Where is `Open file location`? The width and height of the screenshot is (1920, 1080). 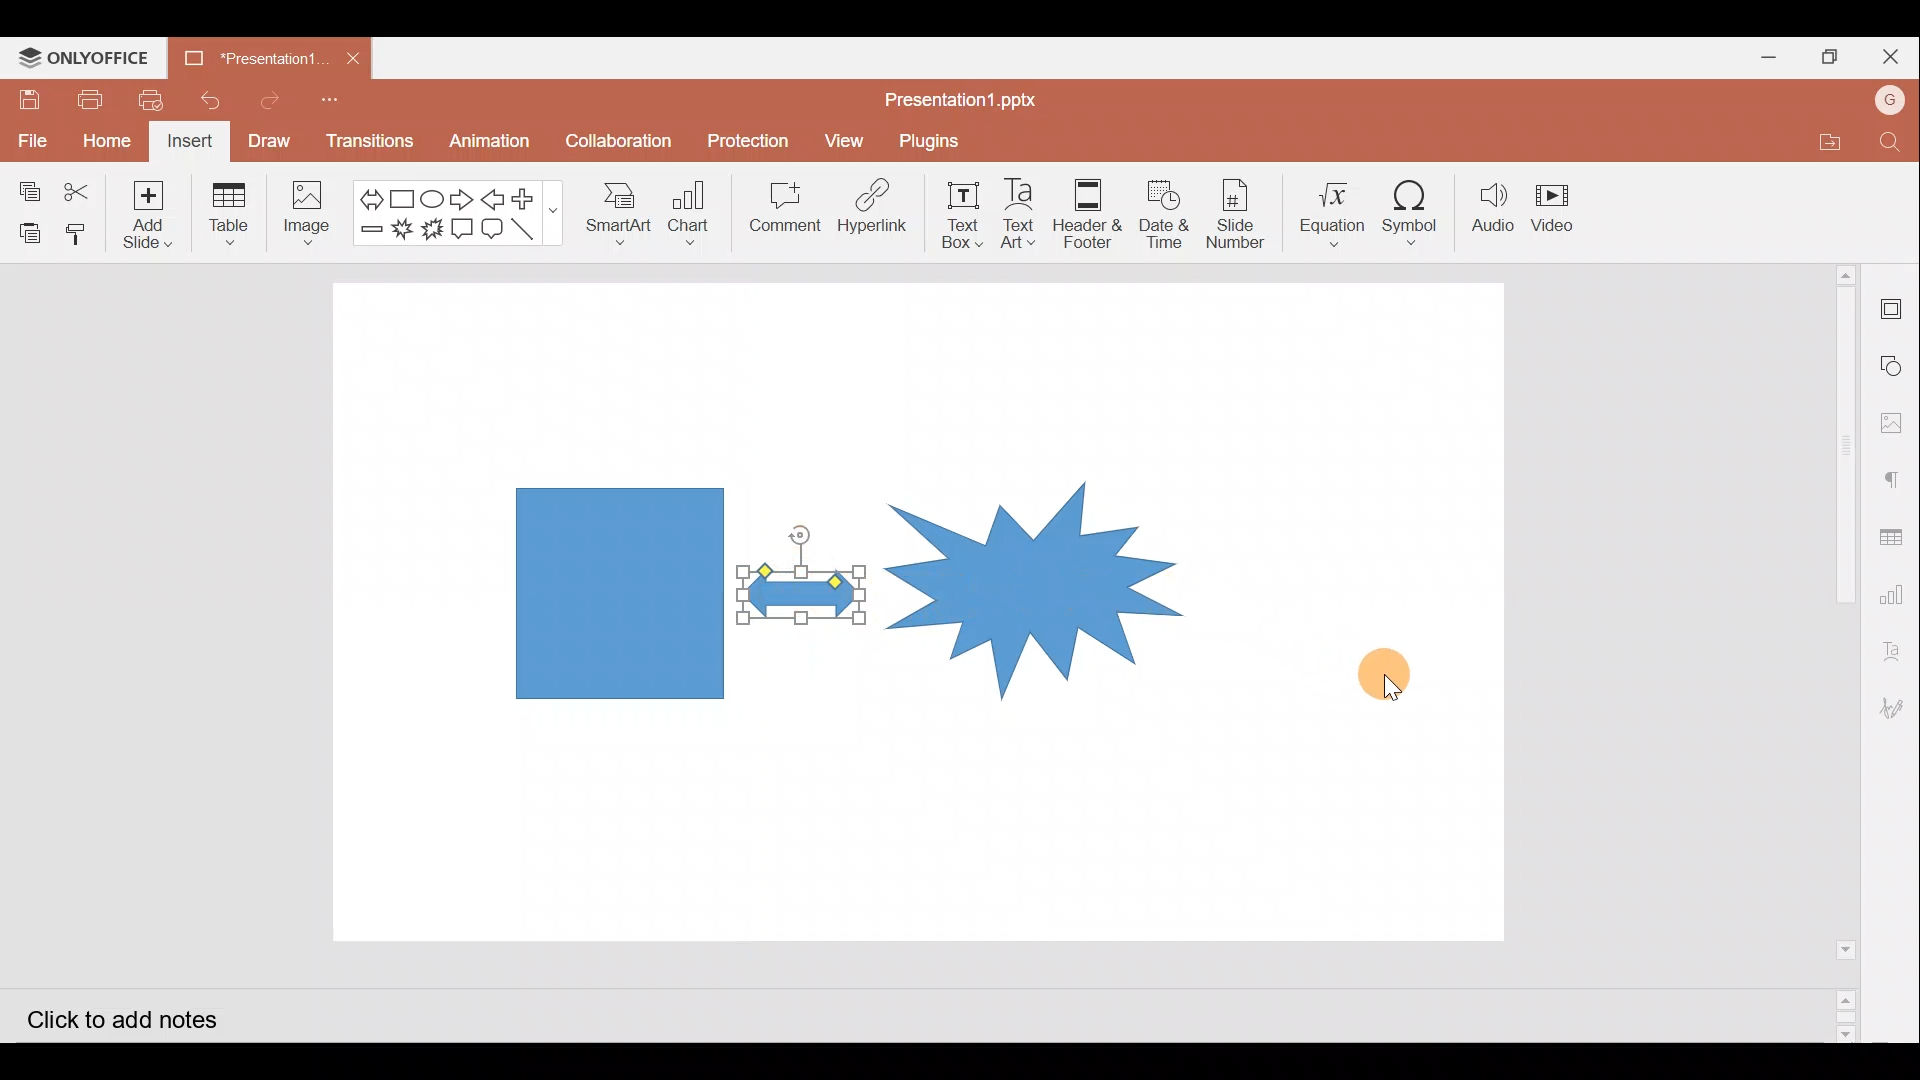 Open file location is located at coordinates (1824, 138).